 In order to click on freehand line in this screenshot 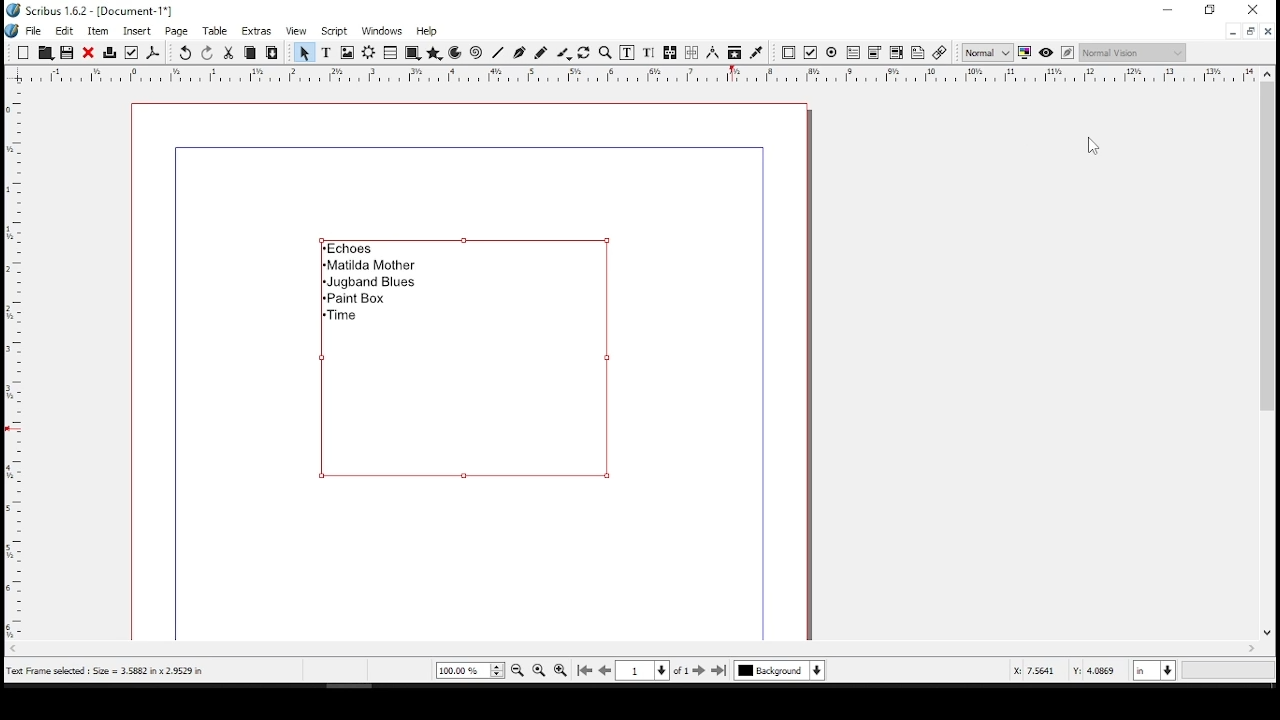, I will do `click(540, 52)`.